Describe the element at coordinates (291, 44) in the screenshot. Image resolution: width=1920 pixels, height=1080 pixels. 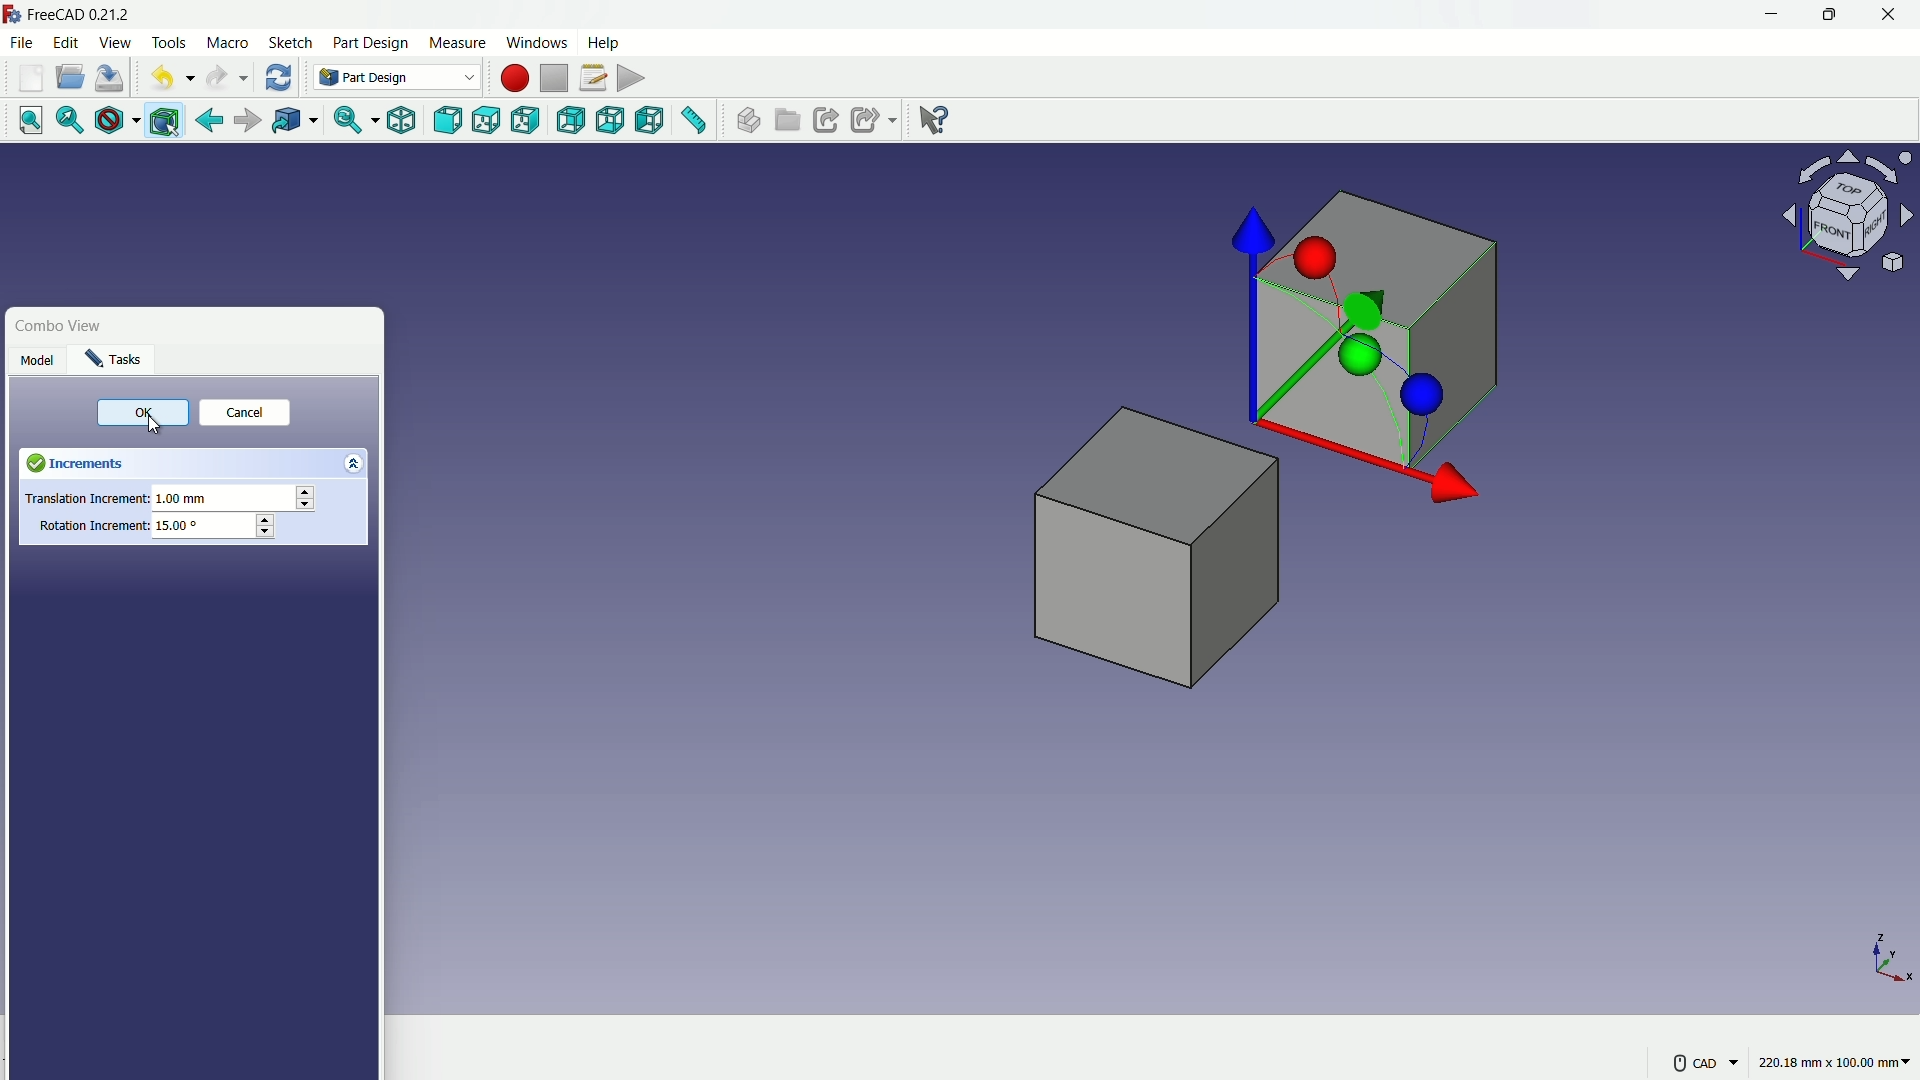
I see `sketch` at that location.